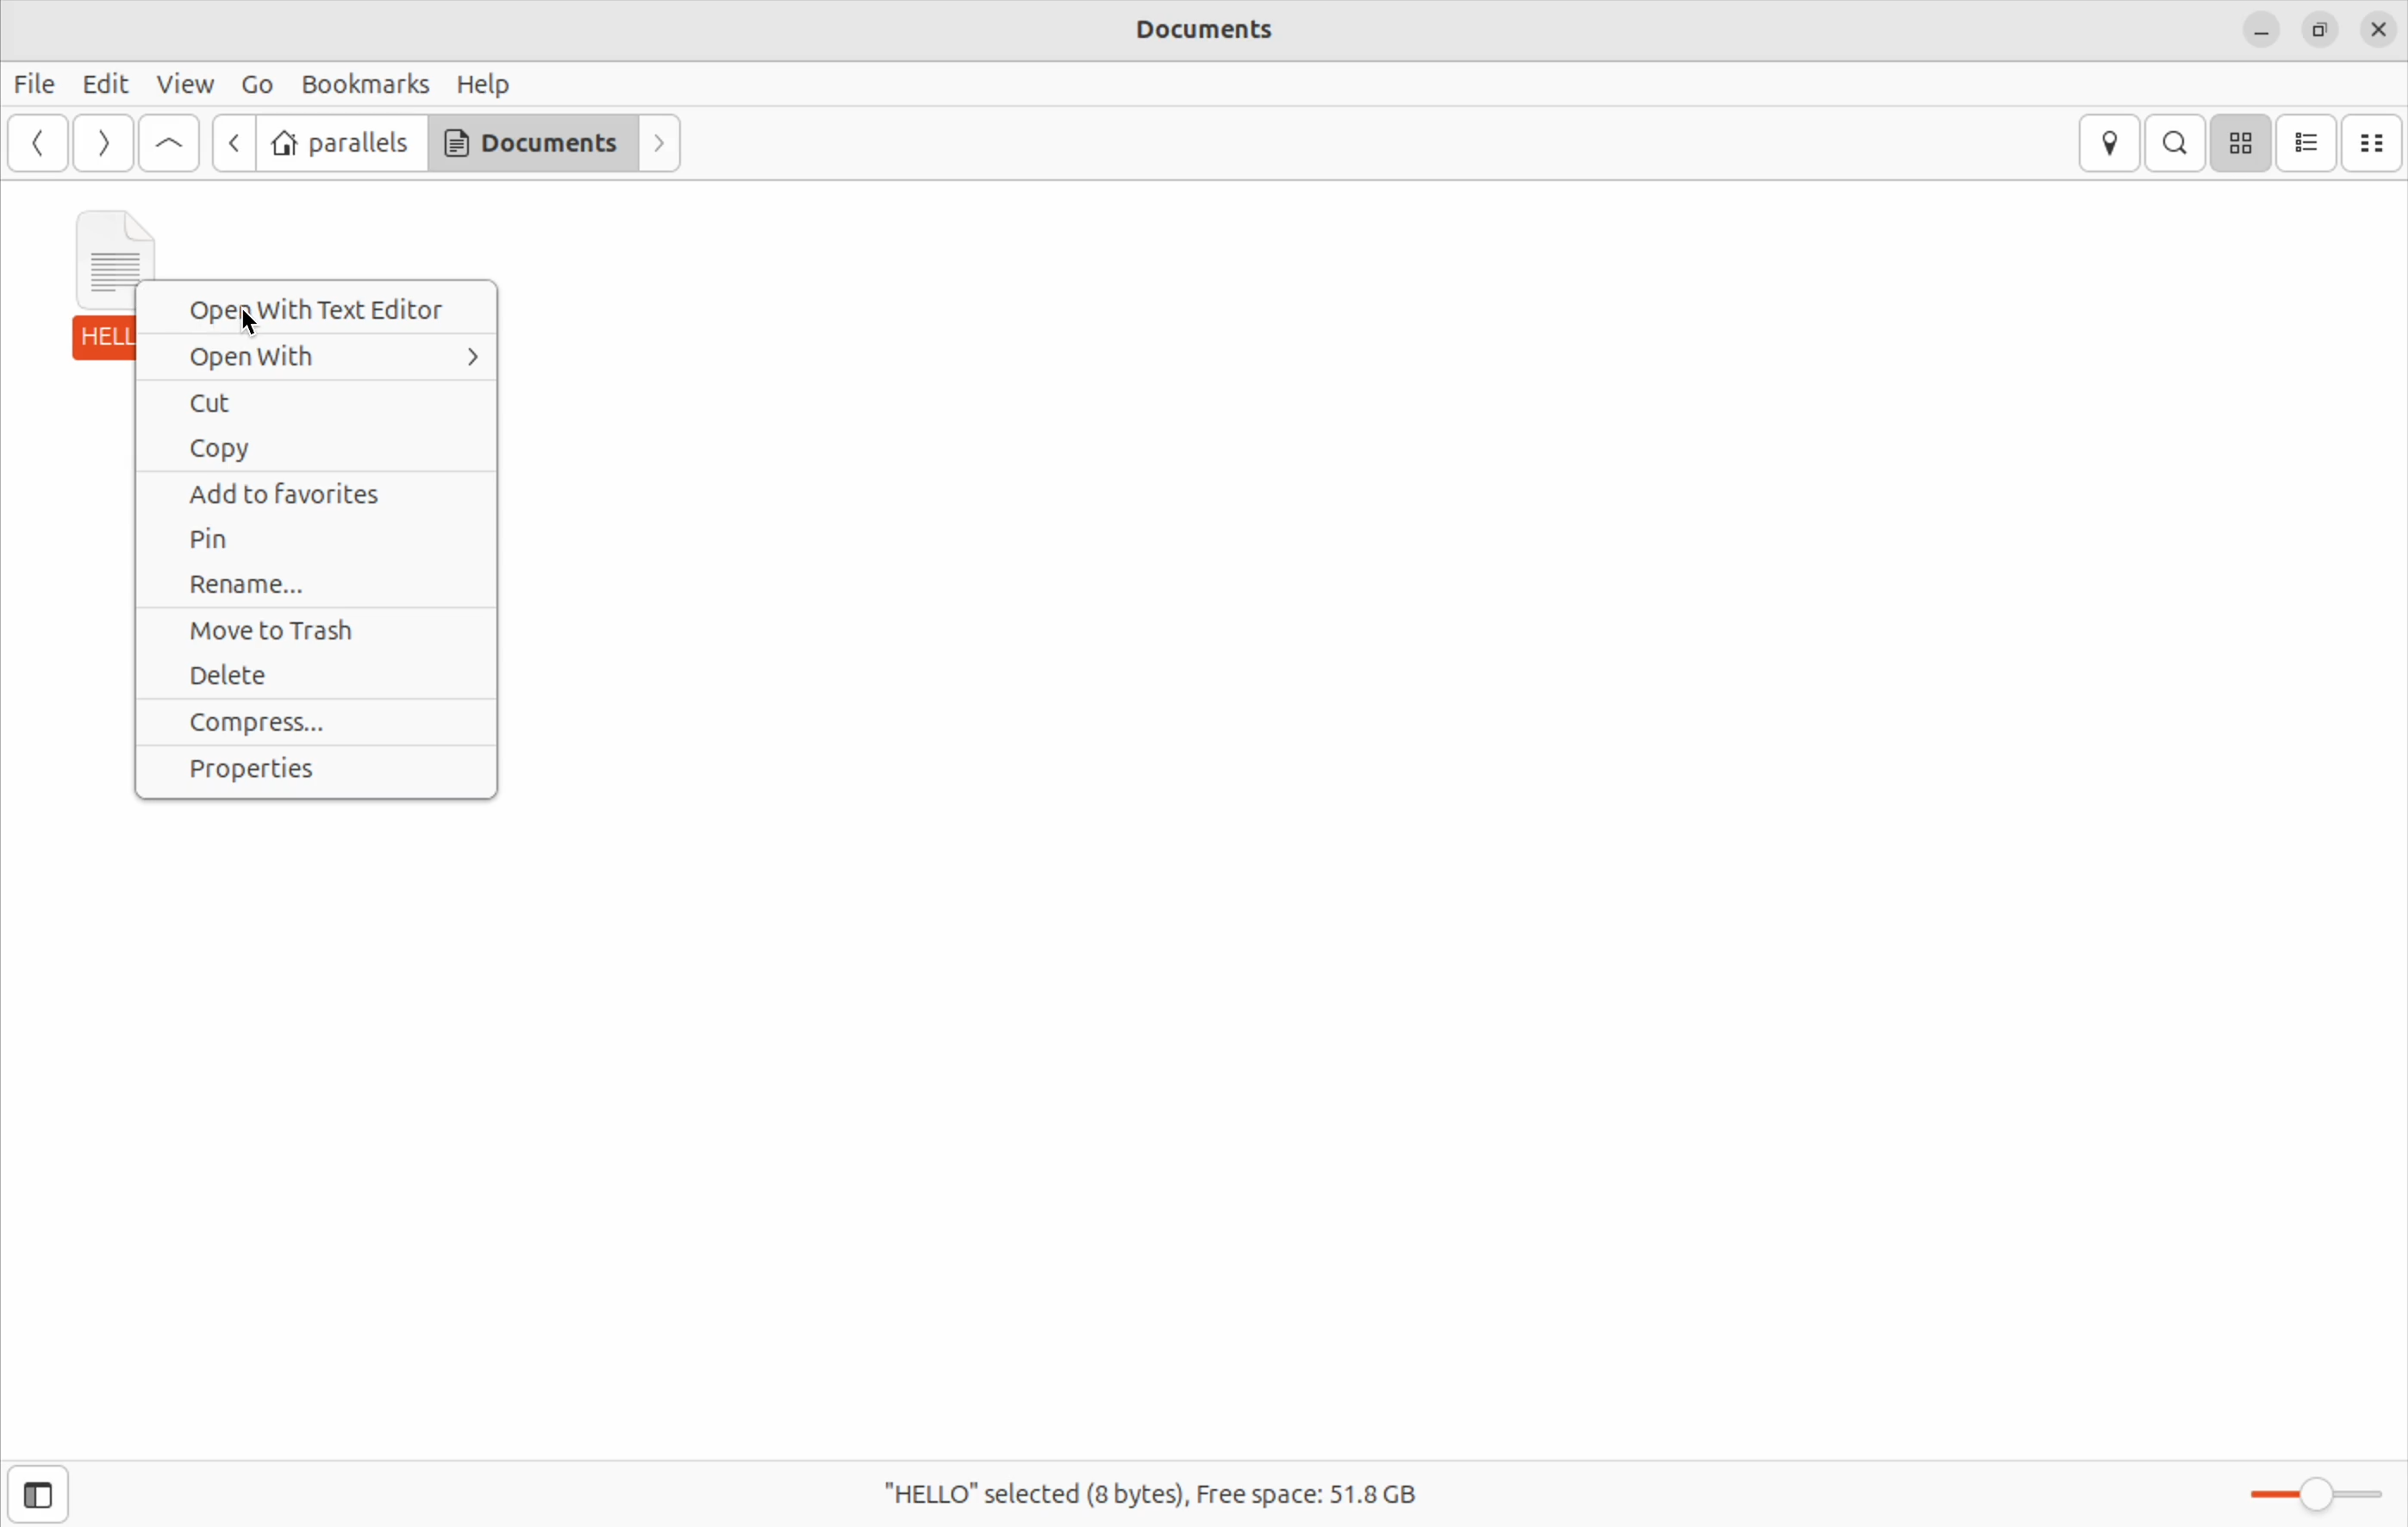 Image resolution: width=2408 pixels, height=1527 pixels. What do you see at coordinates (317, 404) in the screenshot?
I see `Cut` at bounding box center [317, 404].